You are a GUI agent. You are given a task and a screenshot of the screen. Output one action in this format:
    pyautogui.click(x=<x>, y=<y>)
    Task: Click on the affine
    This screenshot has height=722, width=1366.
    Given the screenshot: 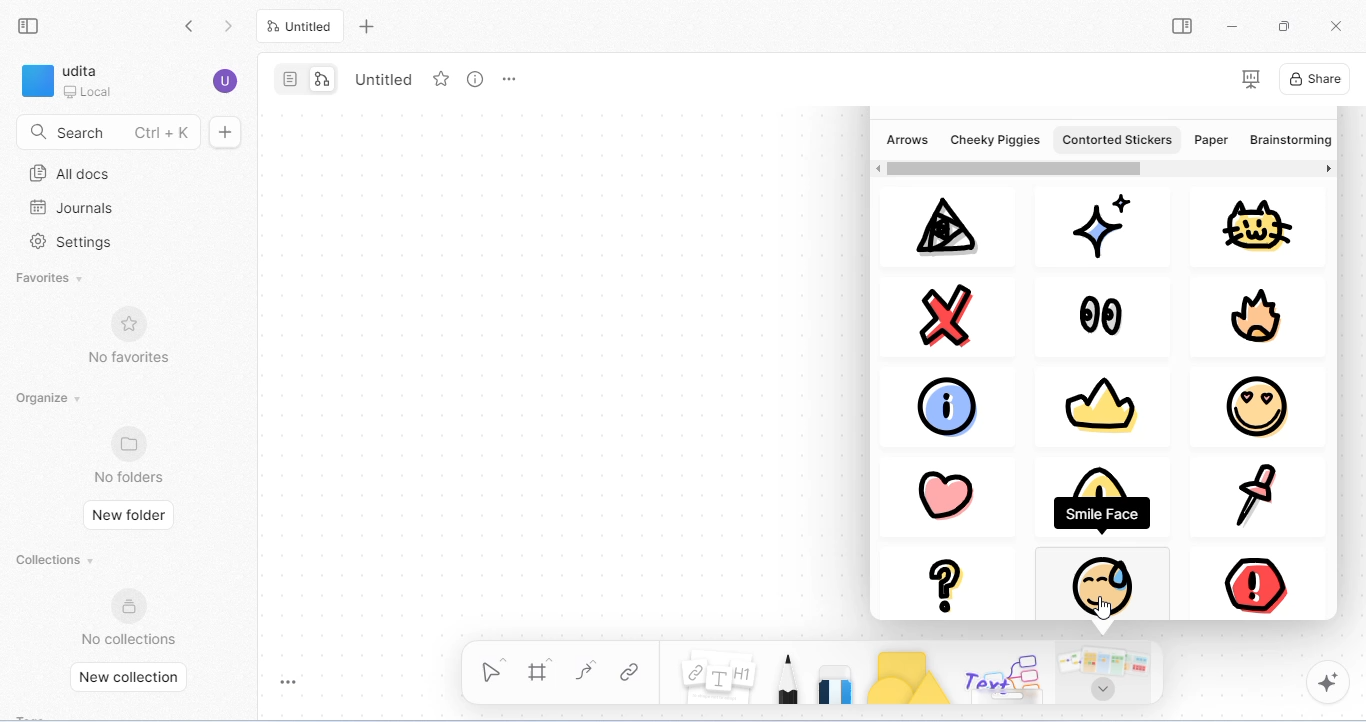 What is the action you would take?
    pyautogui.click(x=941, y=227)
    